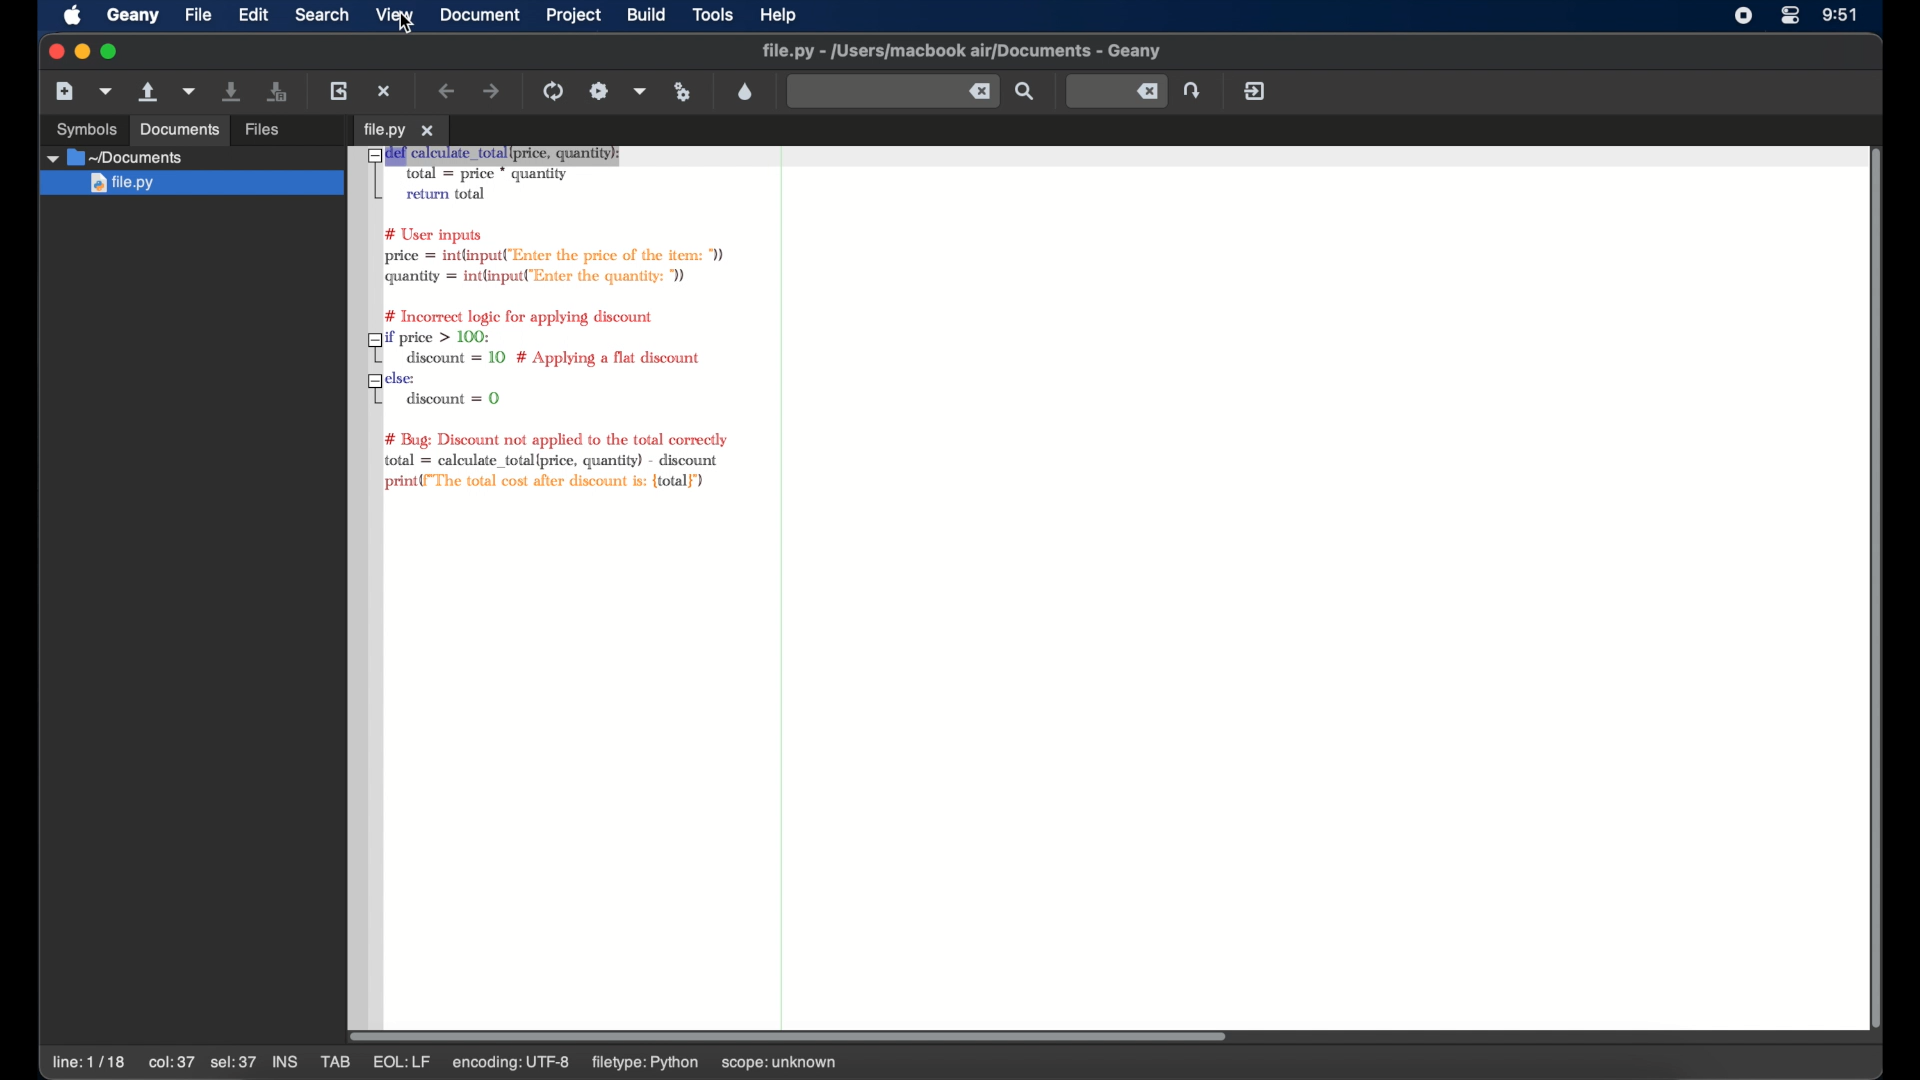  What do you see at coordinates (233, 90) in the screenshot?
I see `save the current file` at bounding box center [233, 90].